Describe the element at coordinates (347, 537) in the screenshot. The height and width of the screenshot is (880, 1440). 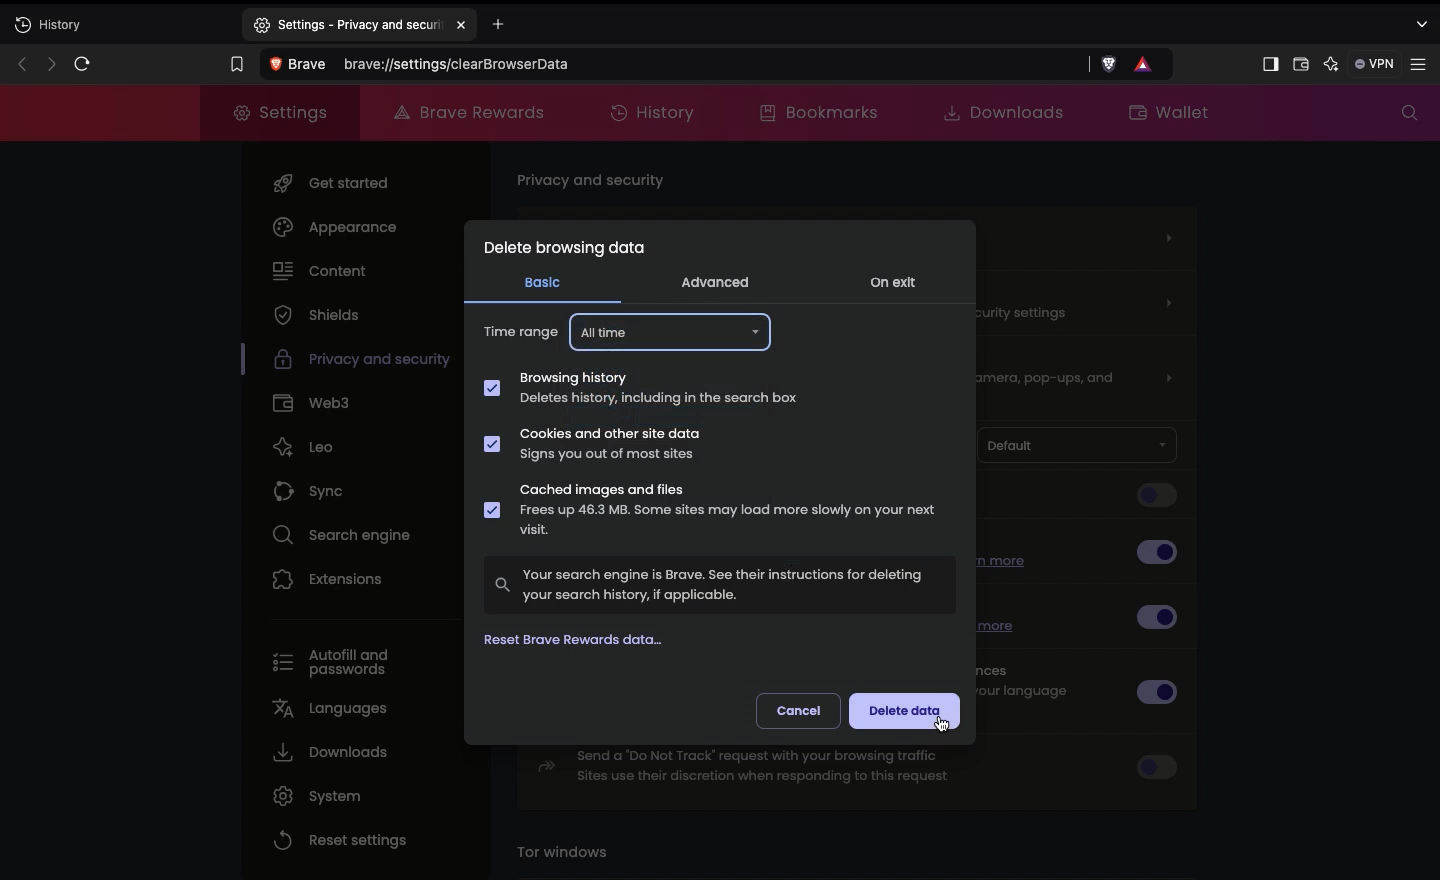
I see `Search engine` at that location.